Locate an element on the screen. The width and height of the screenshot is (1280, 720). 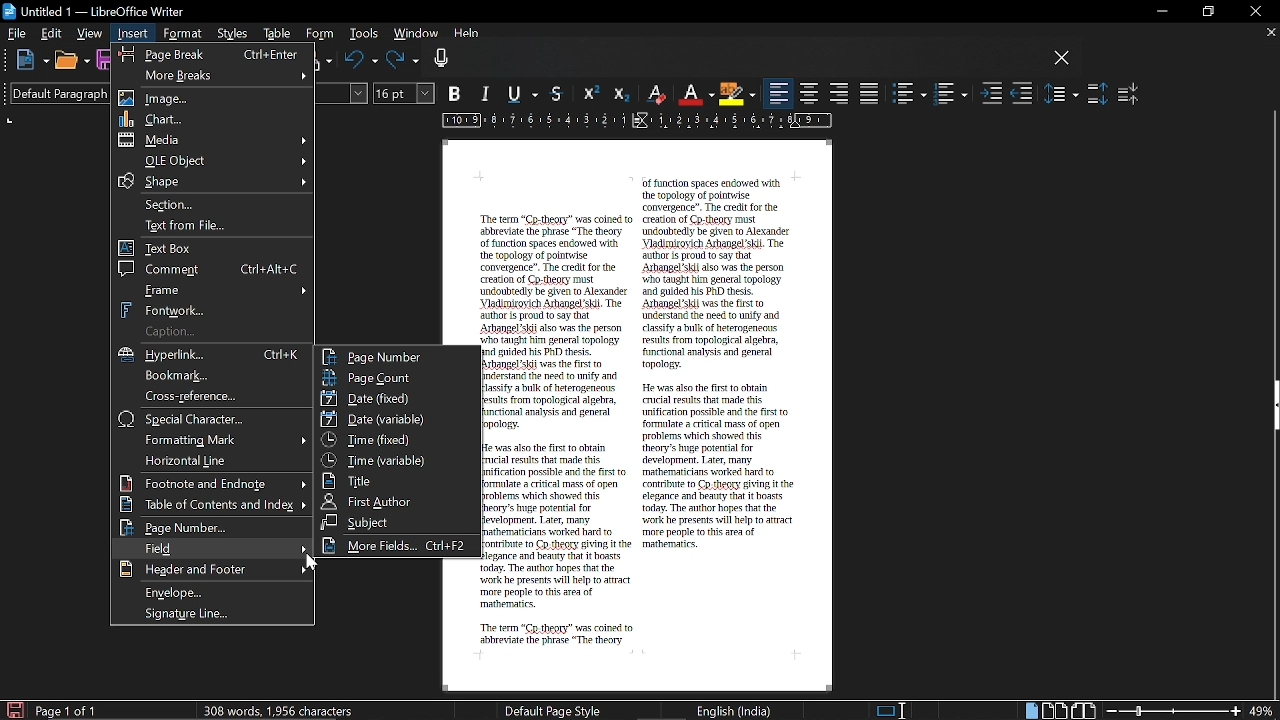
Styles is located at coordinates (234, 35).